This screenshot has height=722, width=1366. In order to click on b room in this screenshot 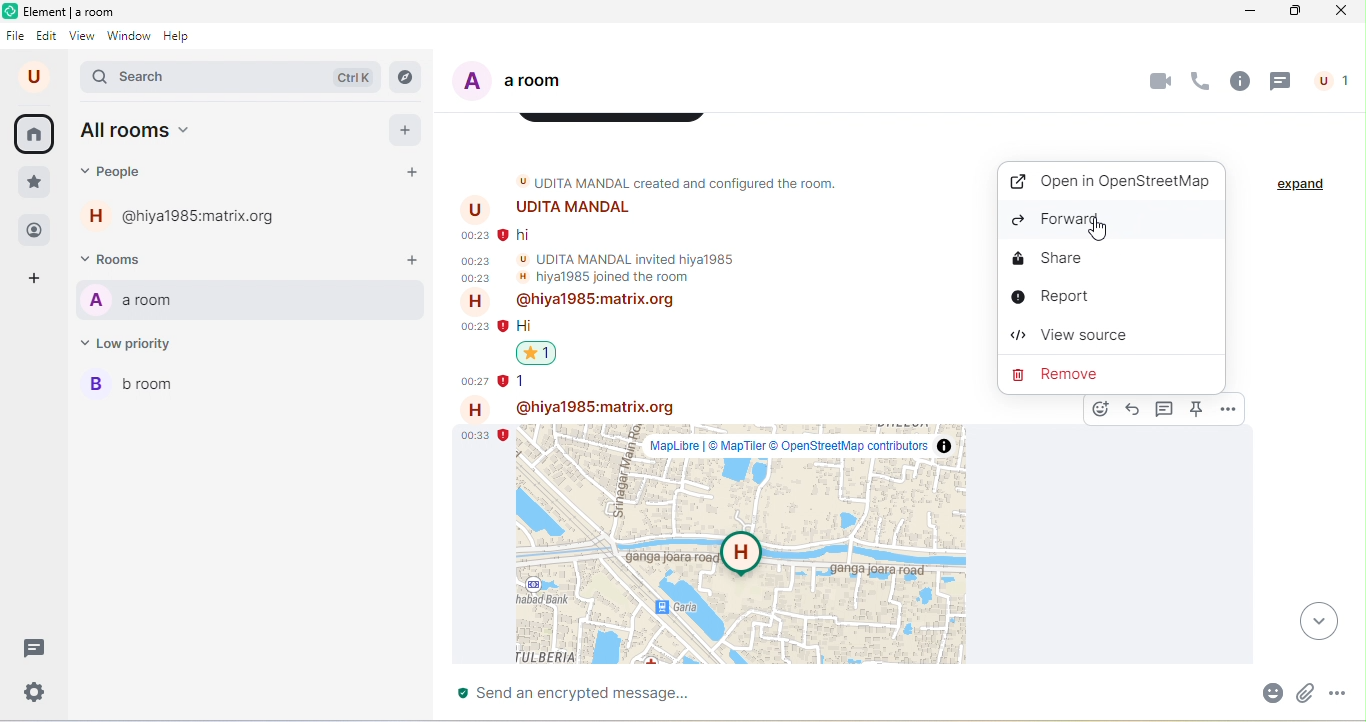, I will do `click(136, 382)`.